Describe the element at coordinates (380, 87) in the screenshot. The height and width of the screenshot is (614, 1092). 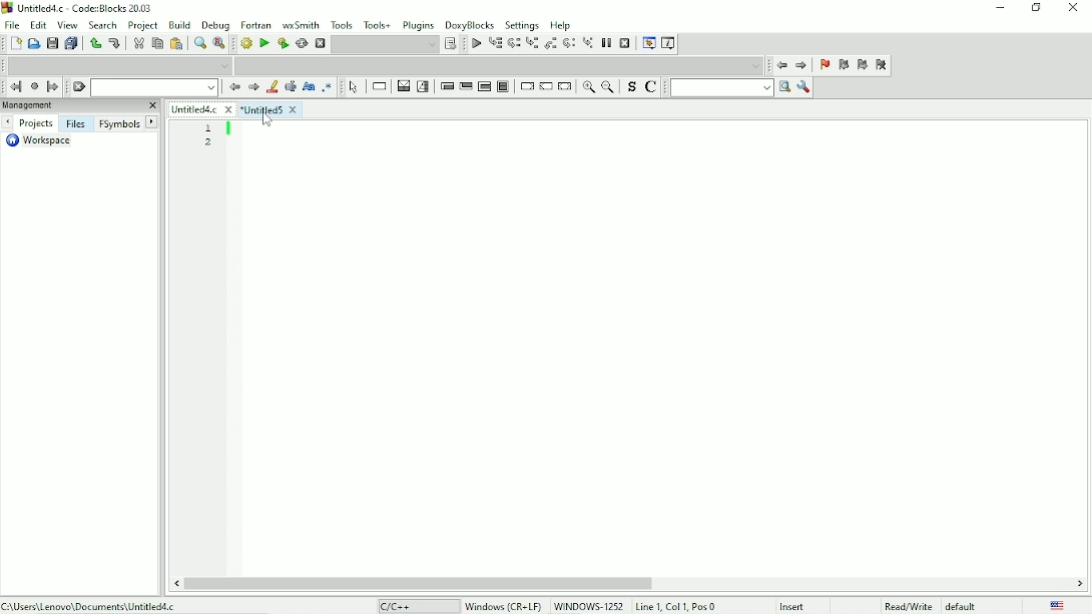
I see `Instruction` at that location.